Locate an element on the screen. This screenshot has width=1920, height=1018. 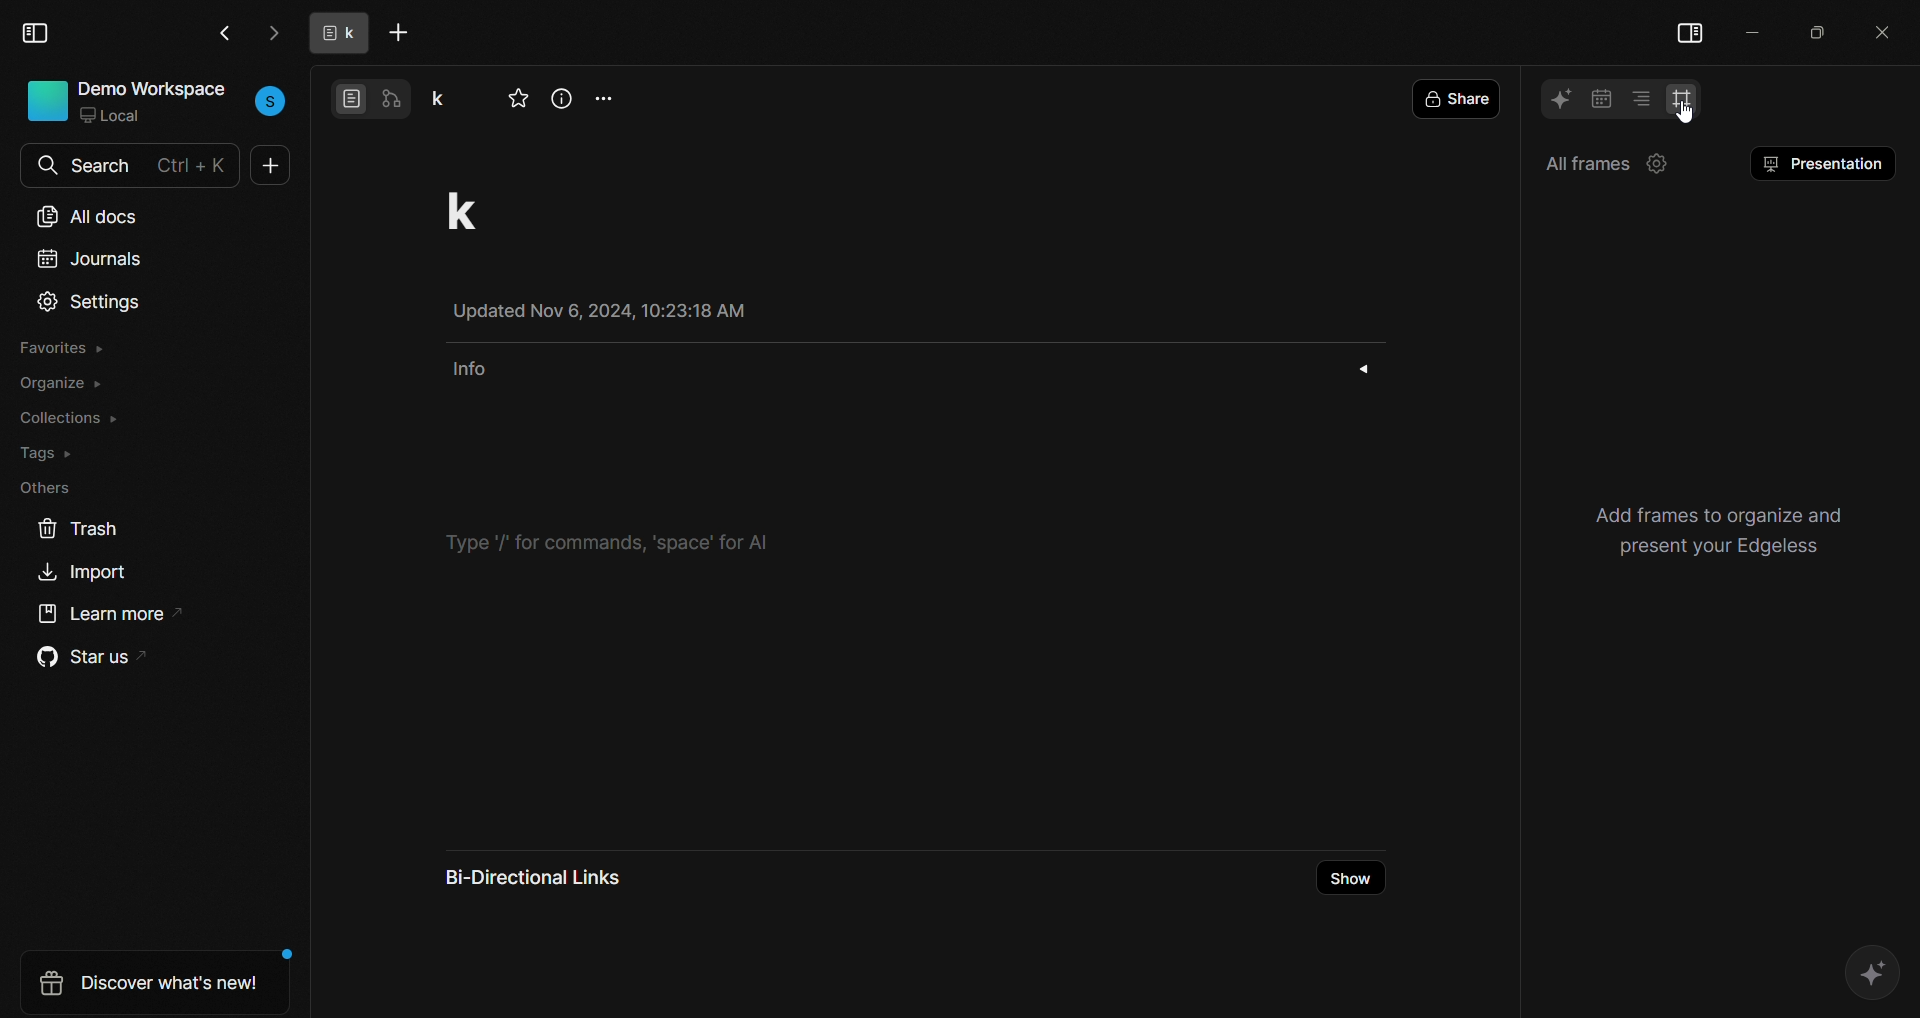
go back is located at coordinates (223, 32).